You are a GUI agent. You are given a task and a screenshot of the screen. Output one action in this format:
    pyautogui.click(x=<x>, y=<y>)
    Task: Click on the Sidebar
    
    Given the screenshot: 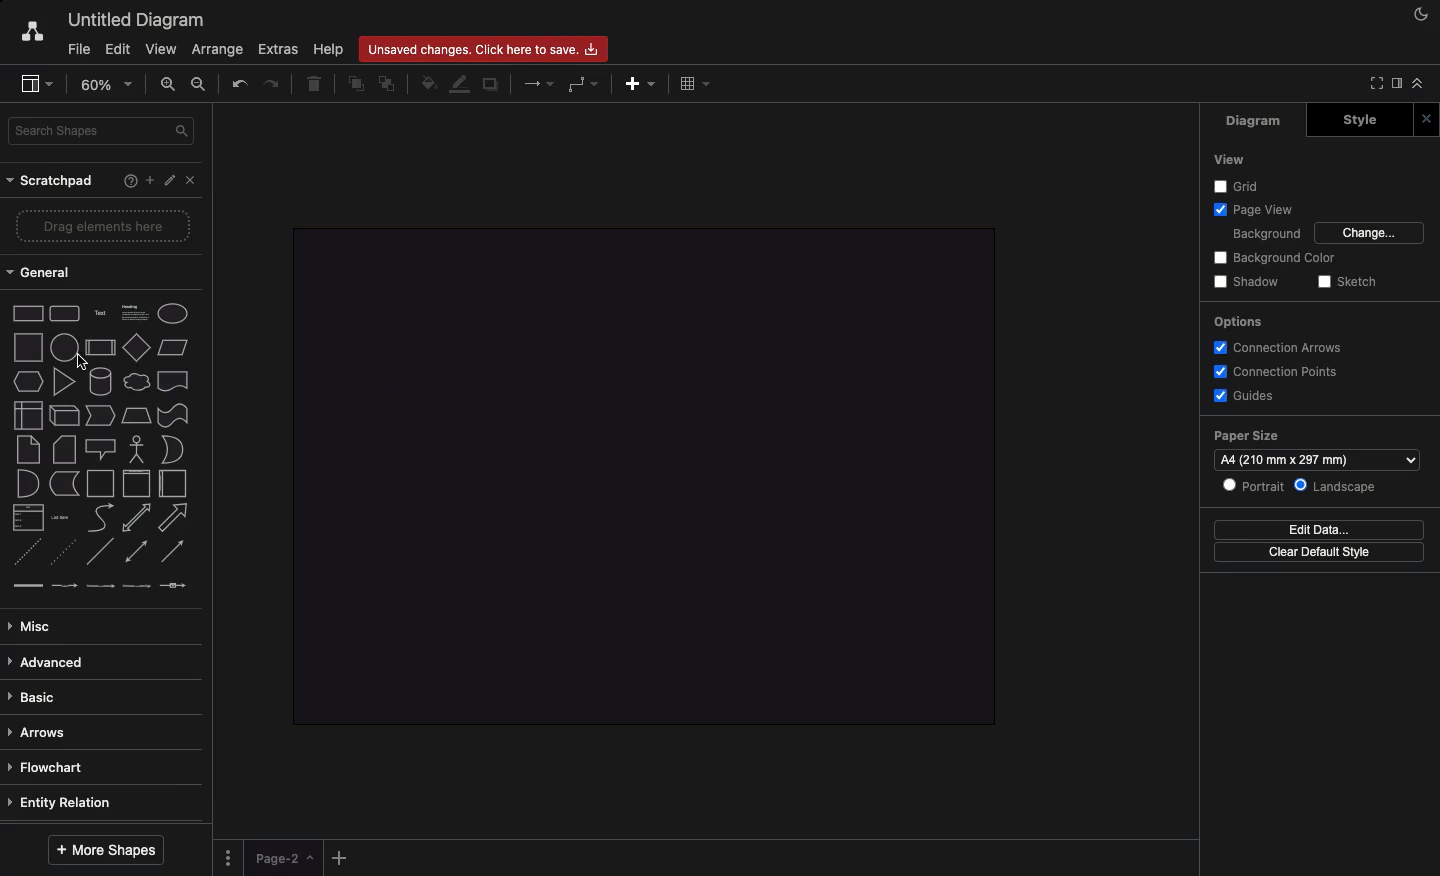 What is the action you would take?
    pyautogui.click(x=1393, y=82)
    